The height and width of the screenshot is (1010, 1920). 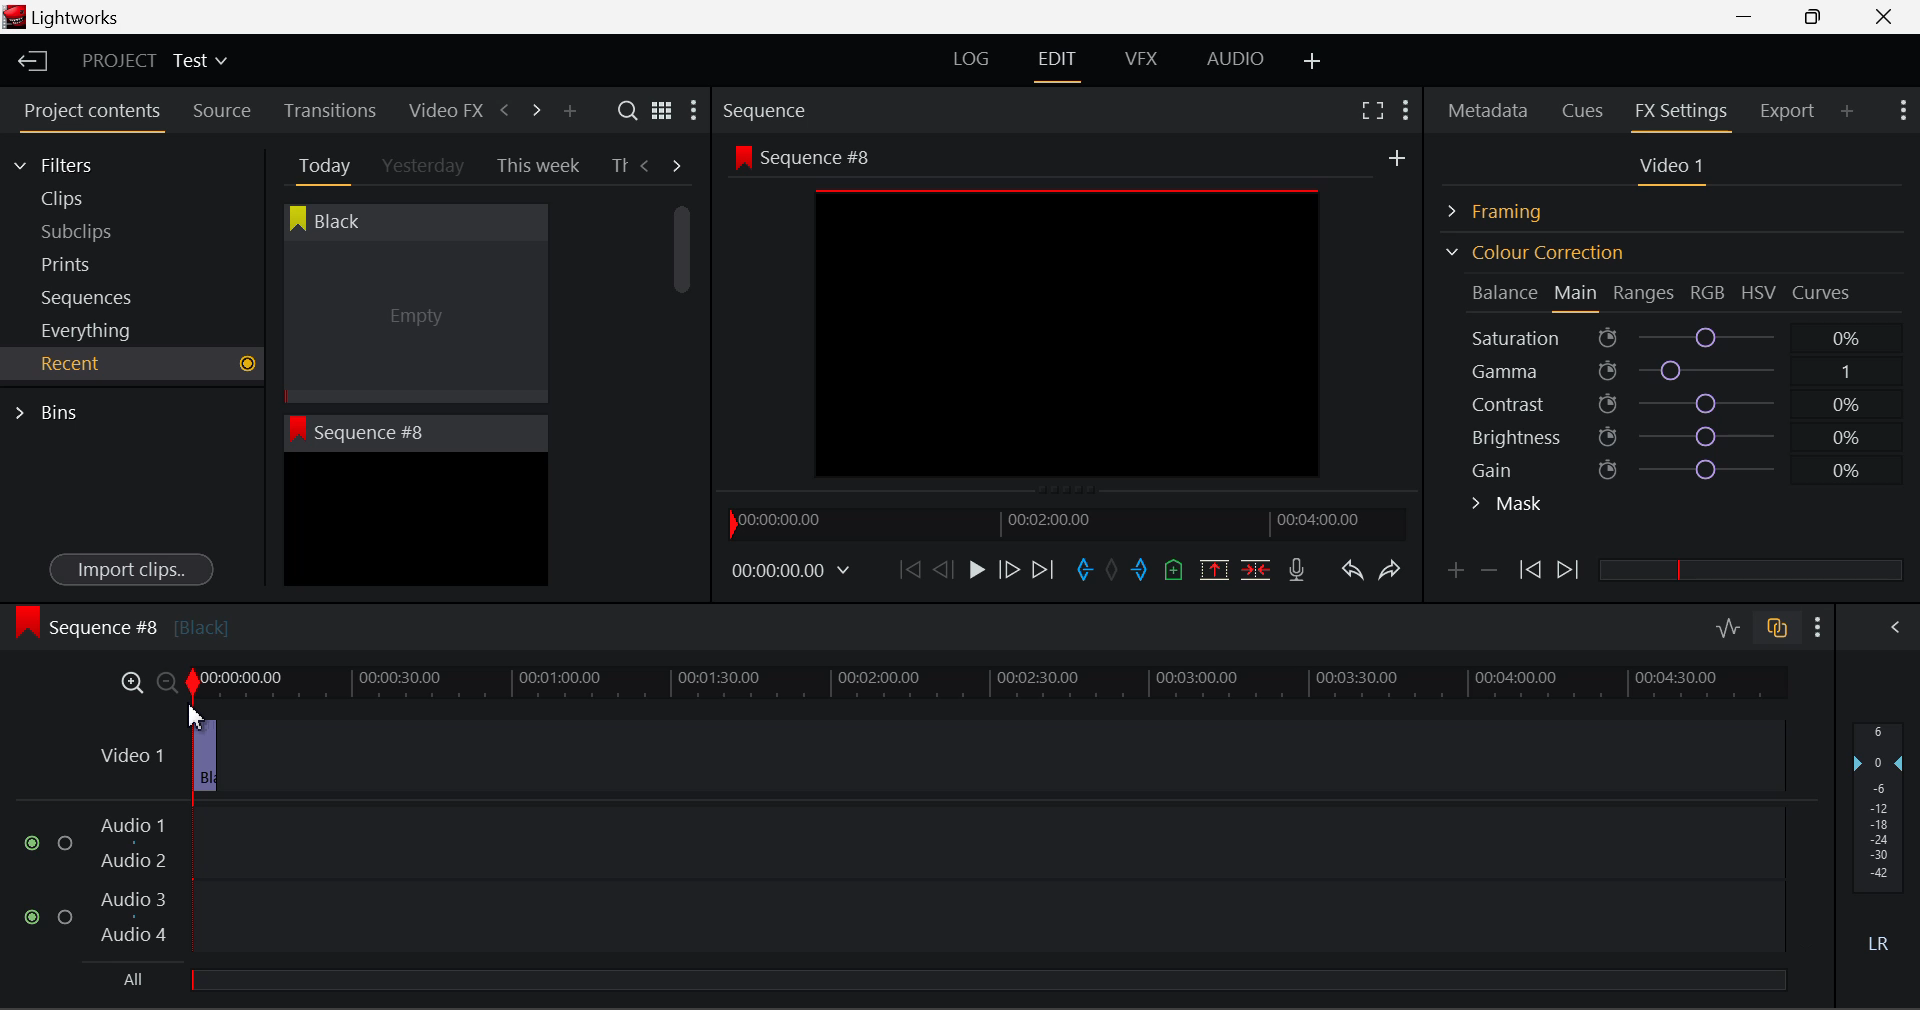 I want to click on Ranges, so click(x=1644, y=295).